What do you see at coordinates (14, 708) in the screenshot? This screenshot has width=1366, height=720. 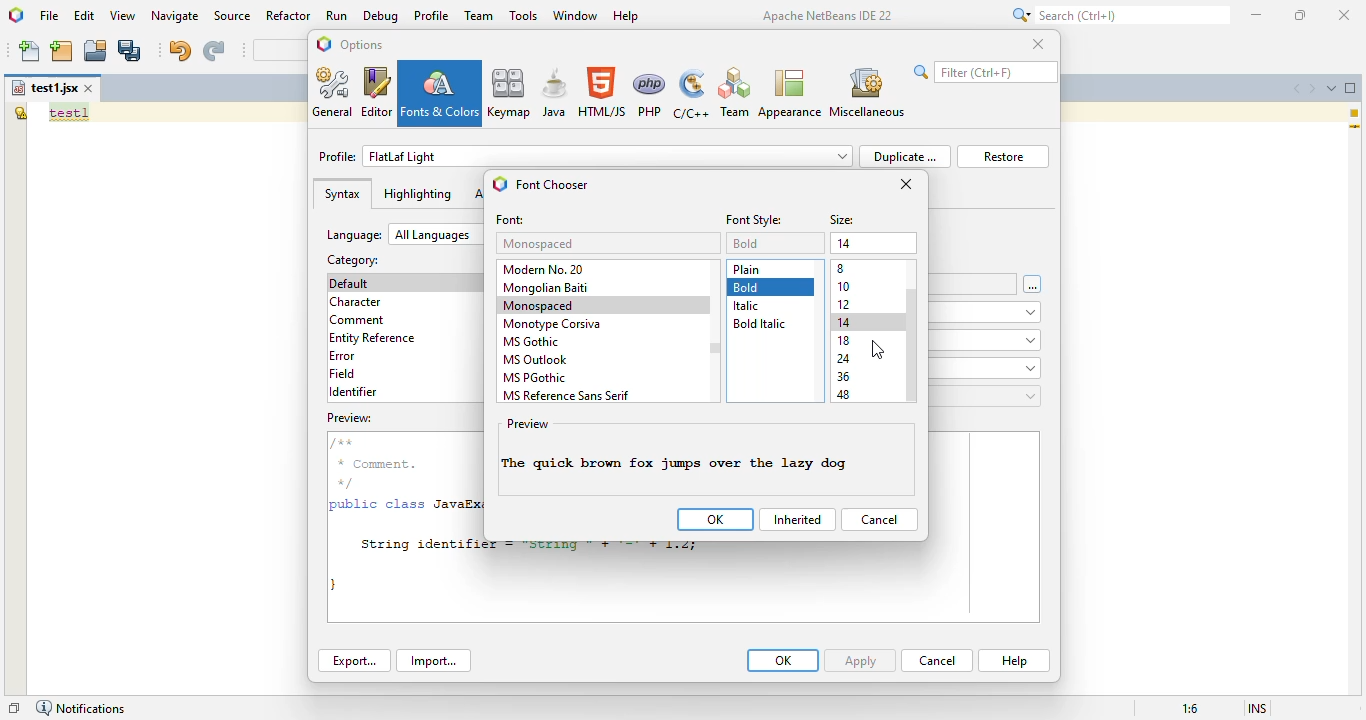 I see `restore window group` at bounding box center [14, 708].